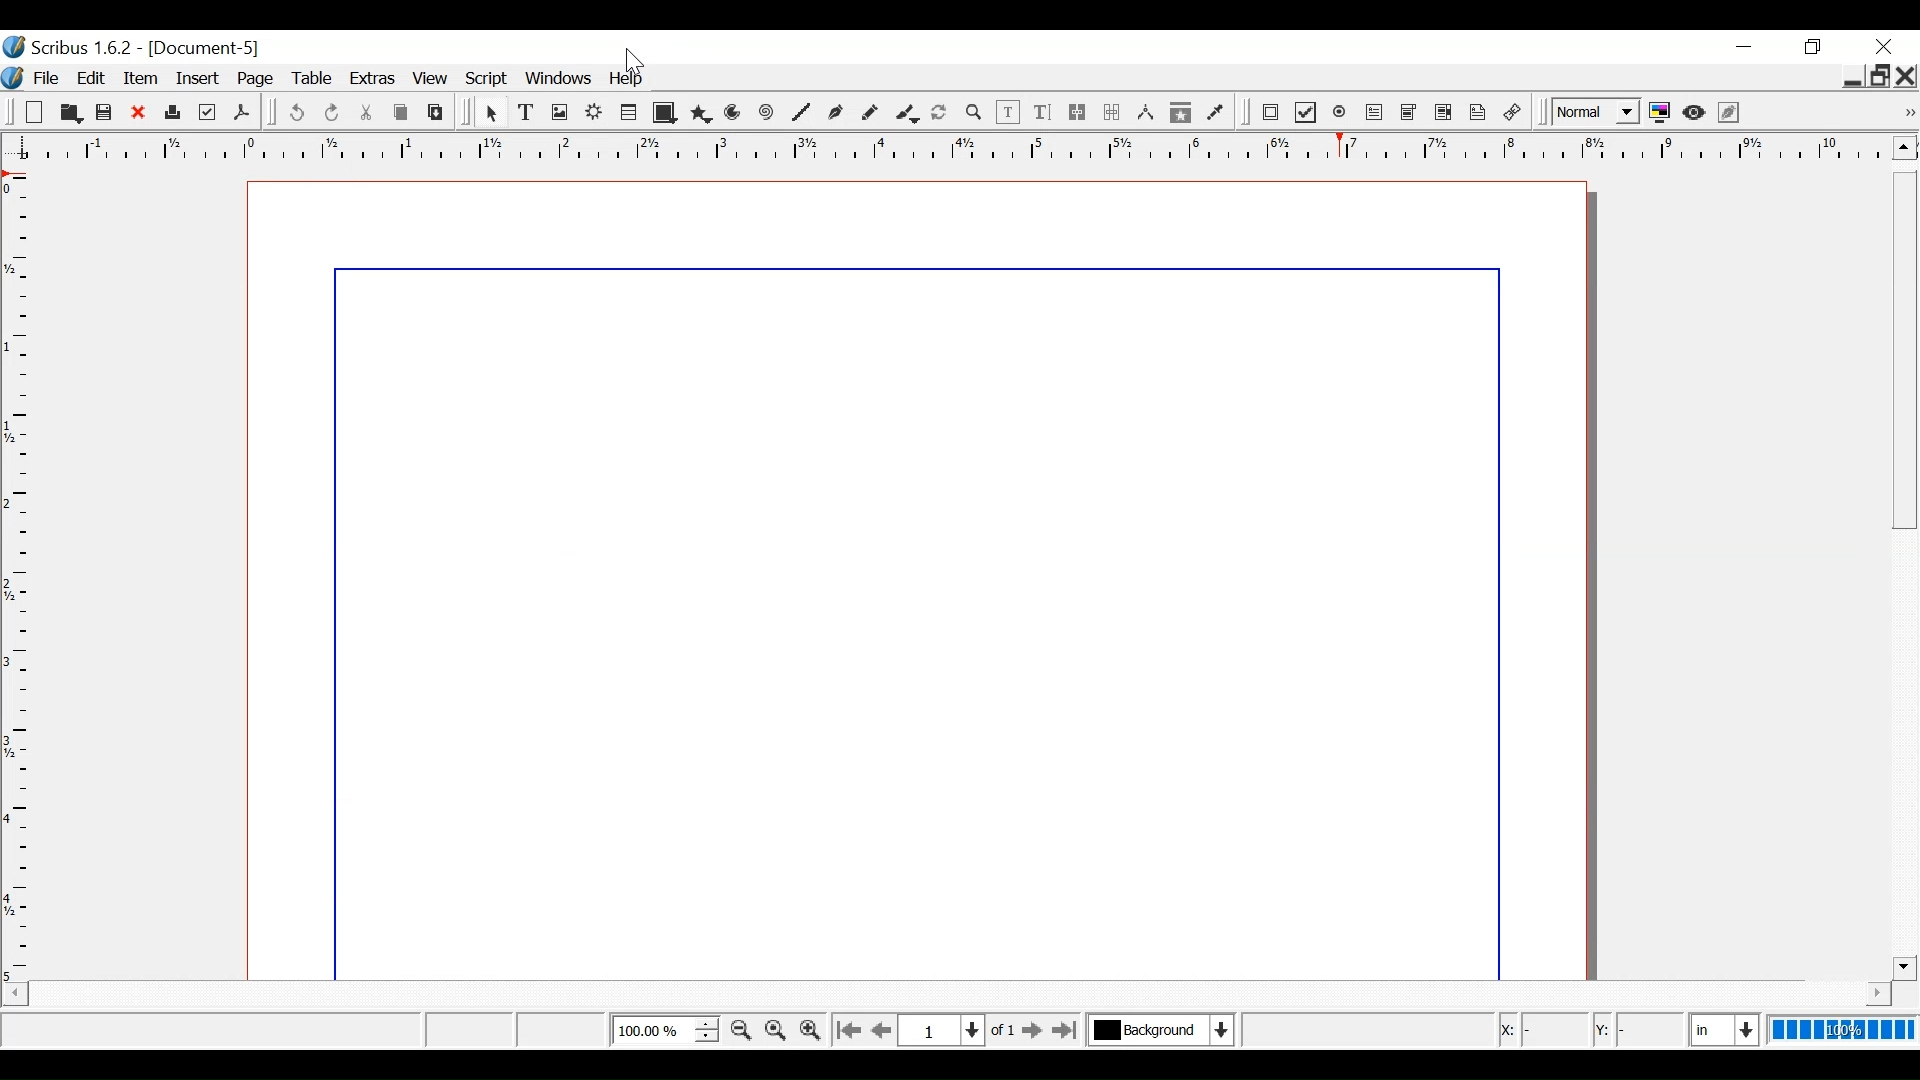 This screenshot has width=1920, height=1080. I want to click on Extras, so click(373, 80).